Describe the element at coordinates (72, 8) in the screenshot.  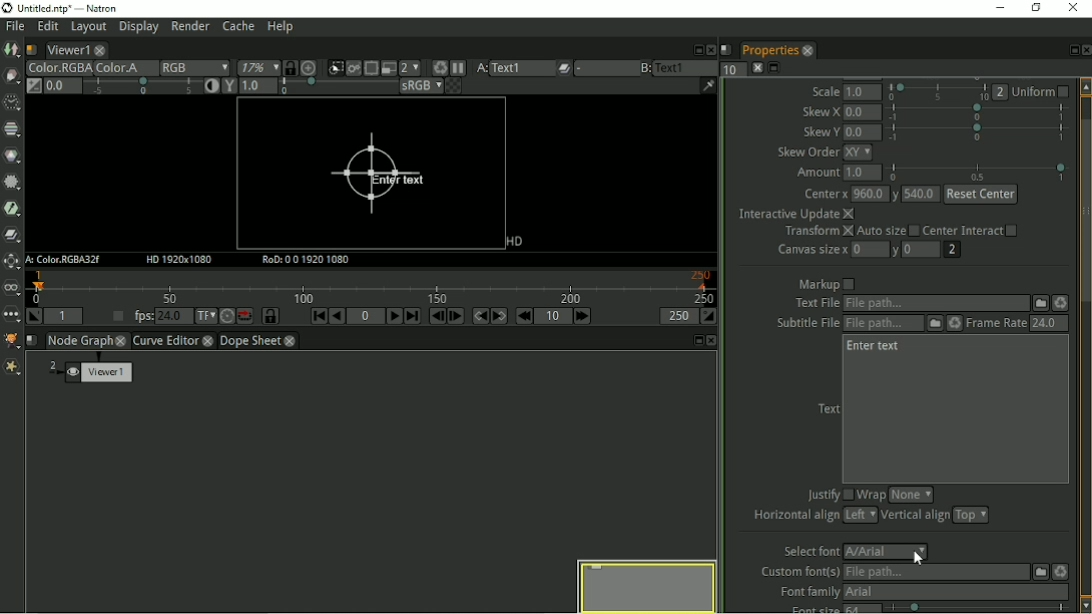
I see `title` at that location.